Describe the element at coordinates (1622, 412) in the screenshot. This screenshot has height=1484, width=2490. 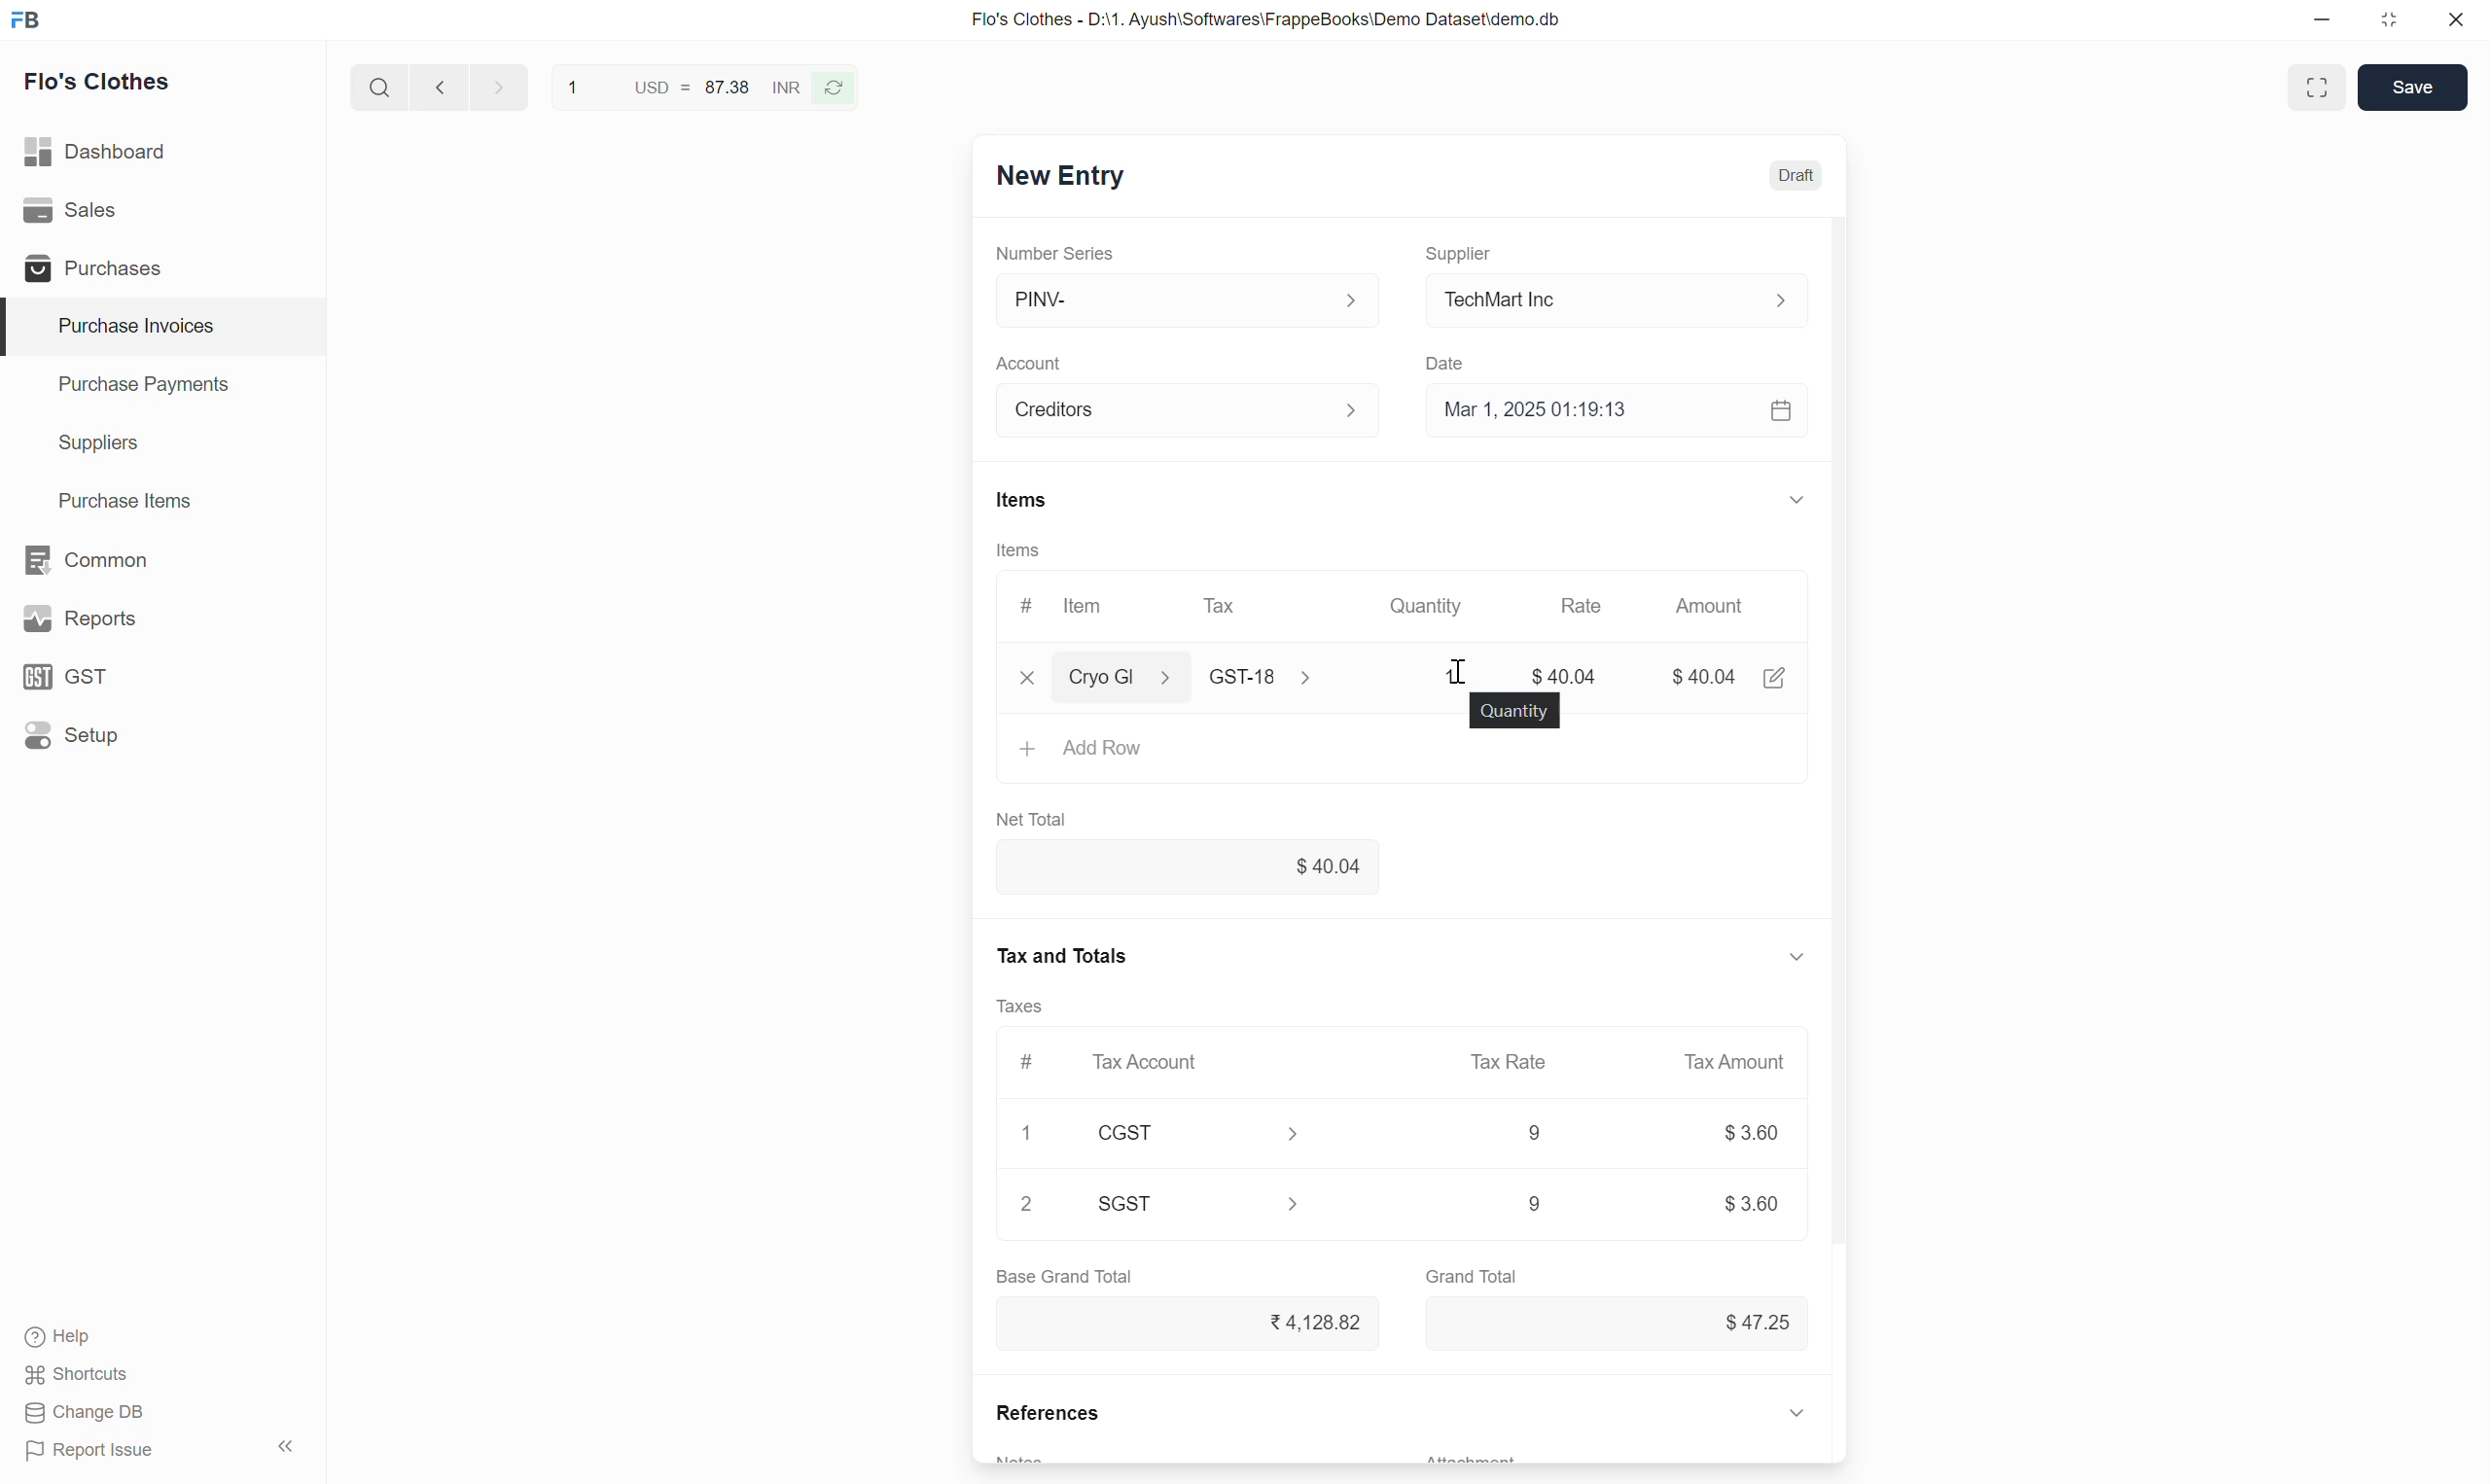
I see `Mar 1, 2025 01:19:13 ` at that location.